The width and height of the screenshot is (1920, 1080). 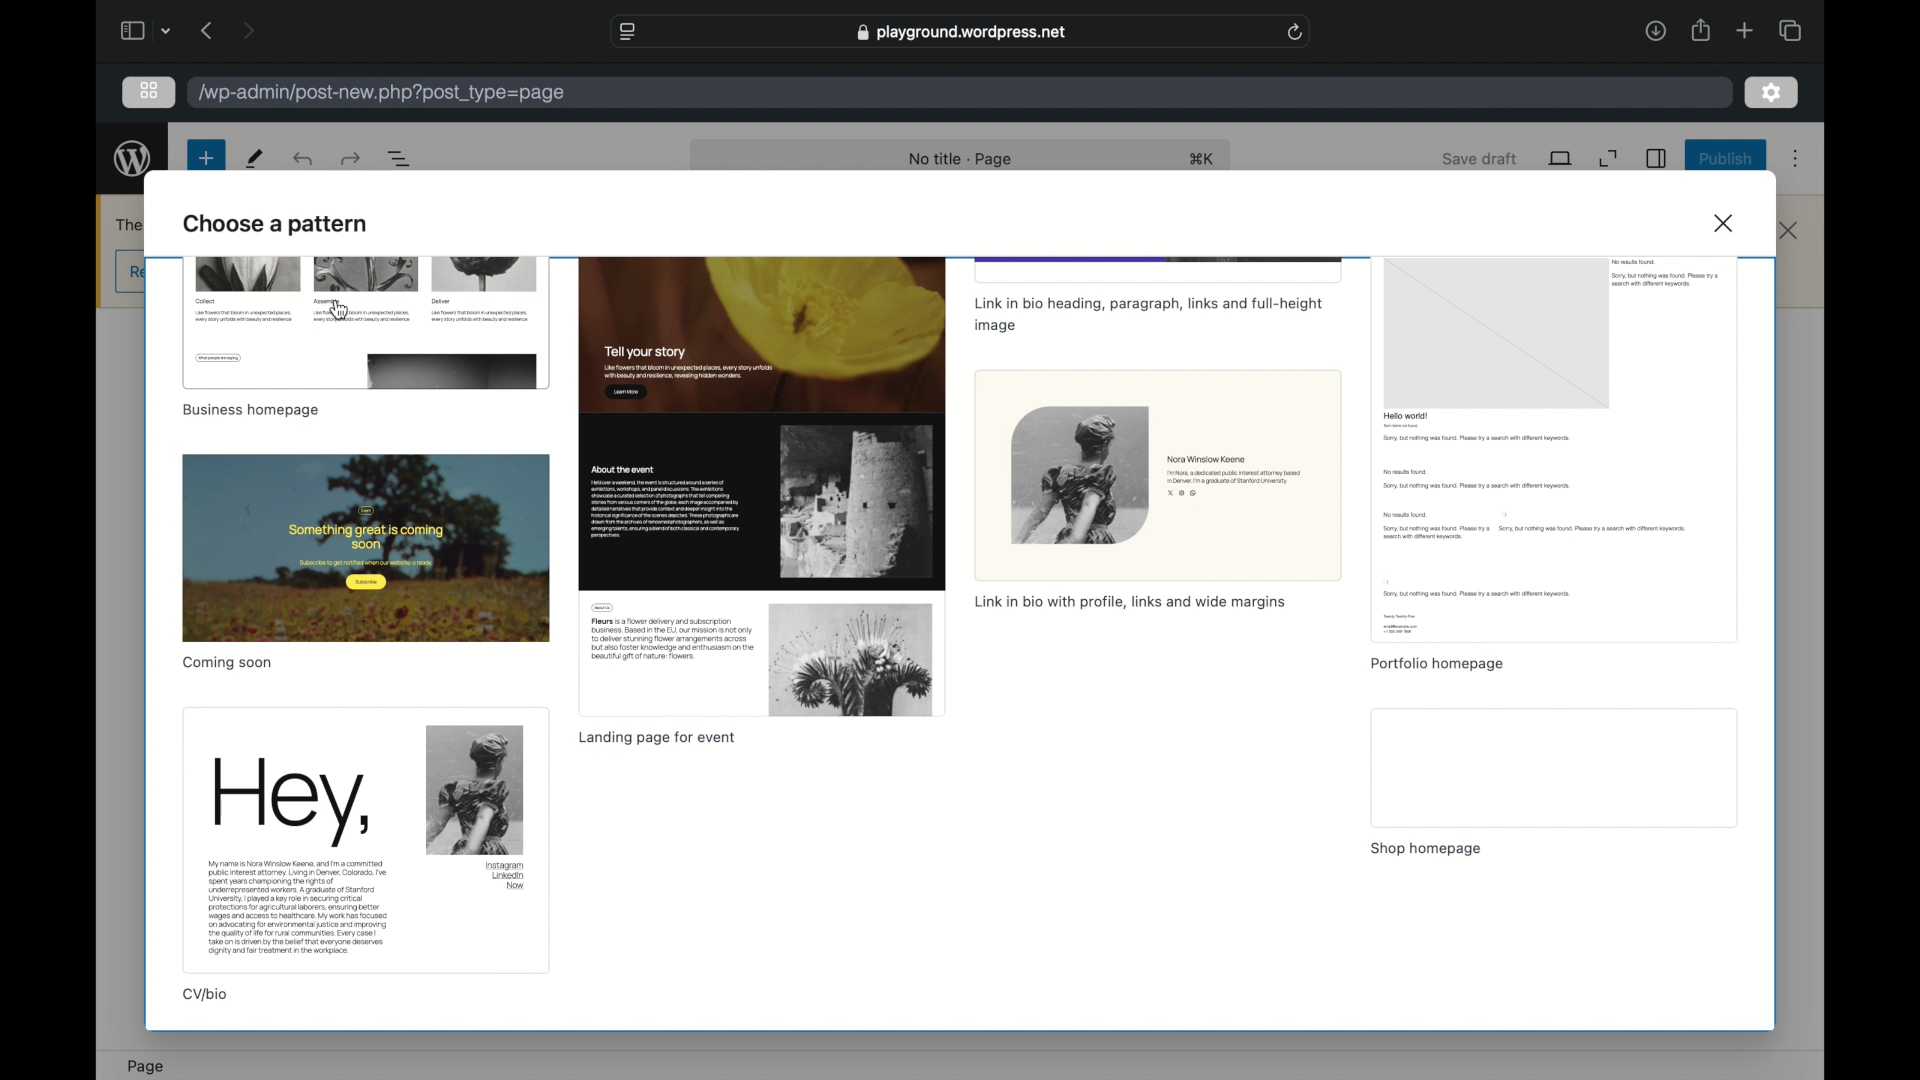 I want to click on new tab, so click(x=1745, y=30).